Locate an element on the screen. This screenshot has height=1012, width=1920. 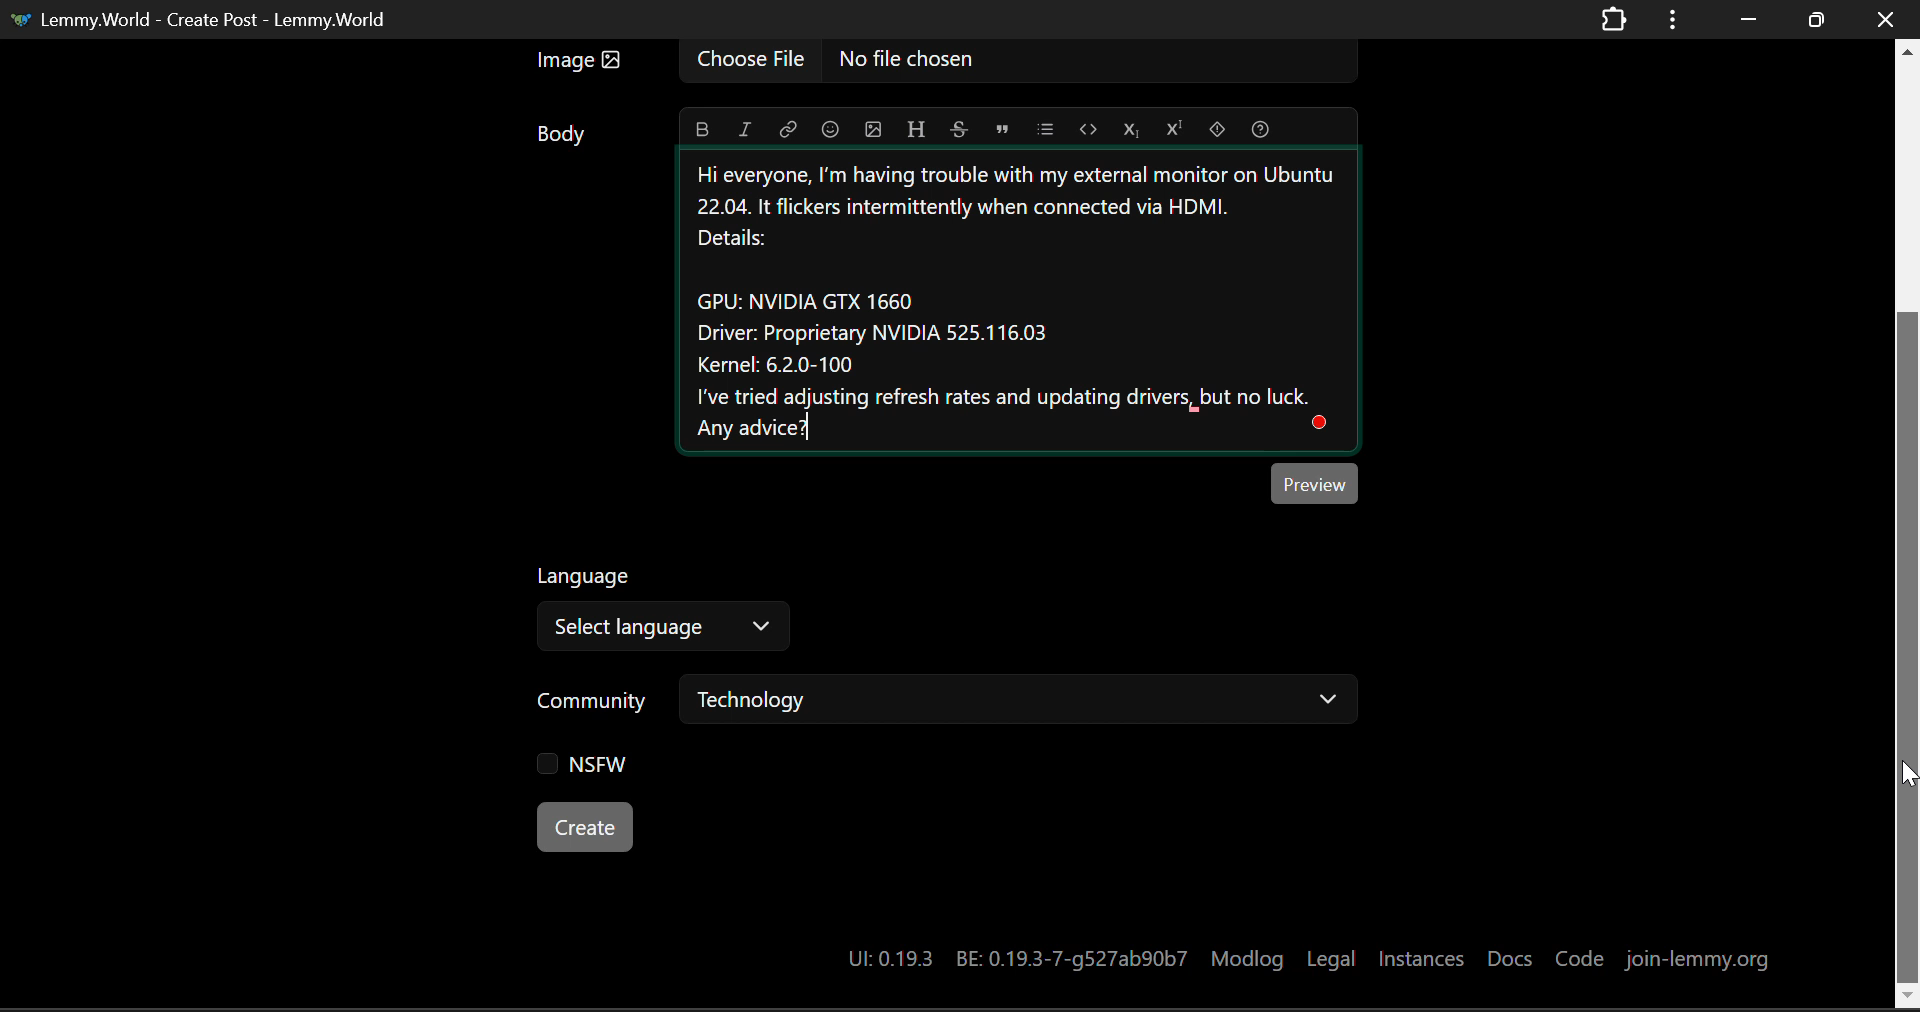
Window Options is located at coordinates (1675, 20).